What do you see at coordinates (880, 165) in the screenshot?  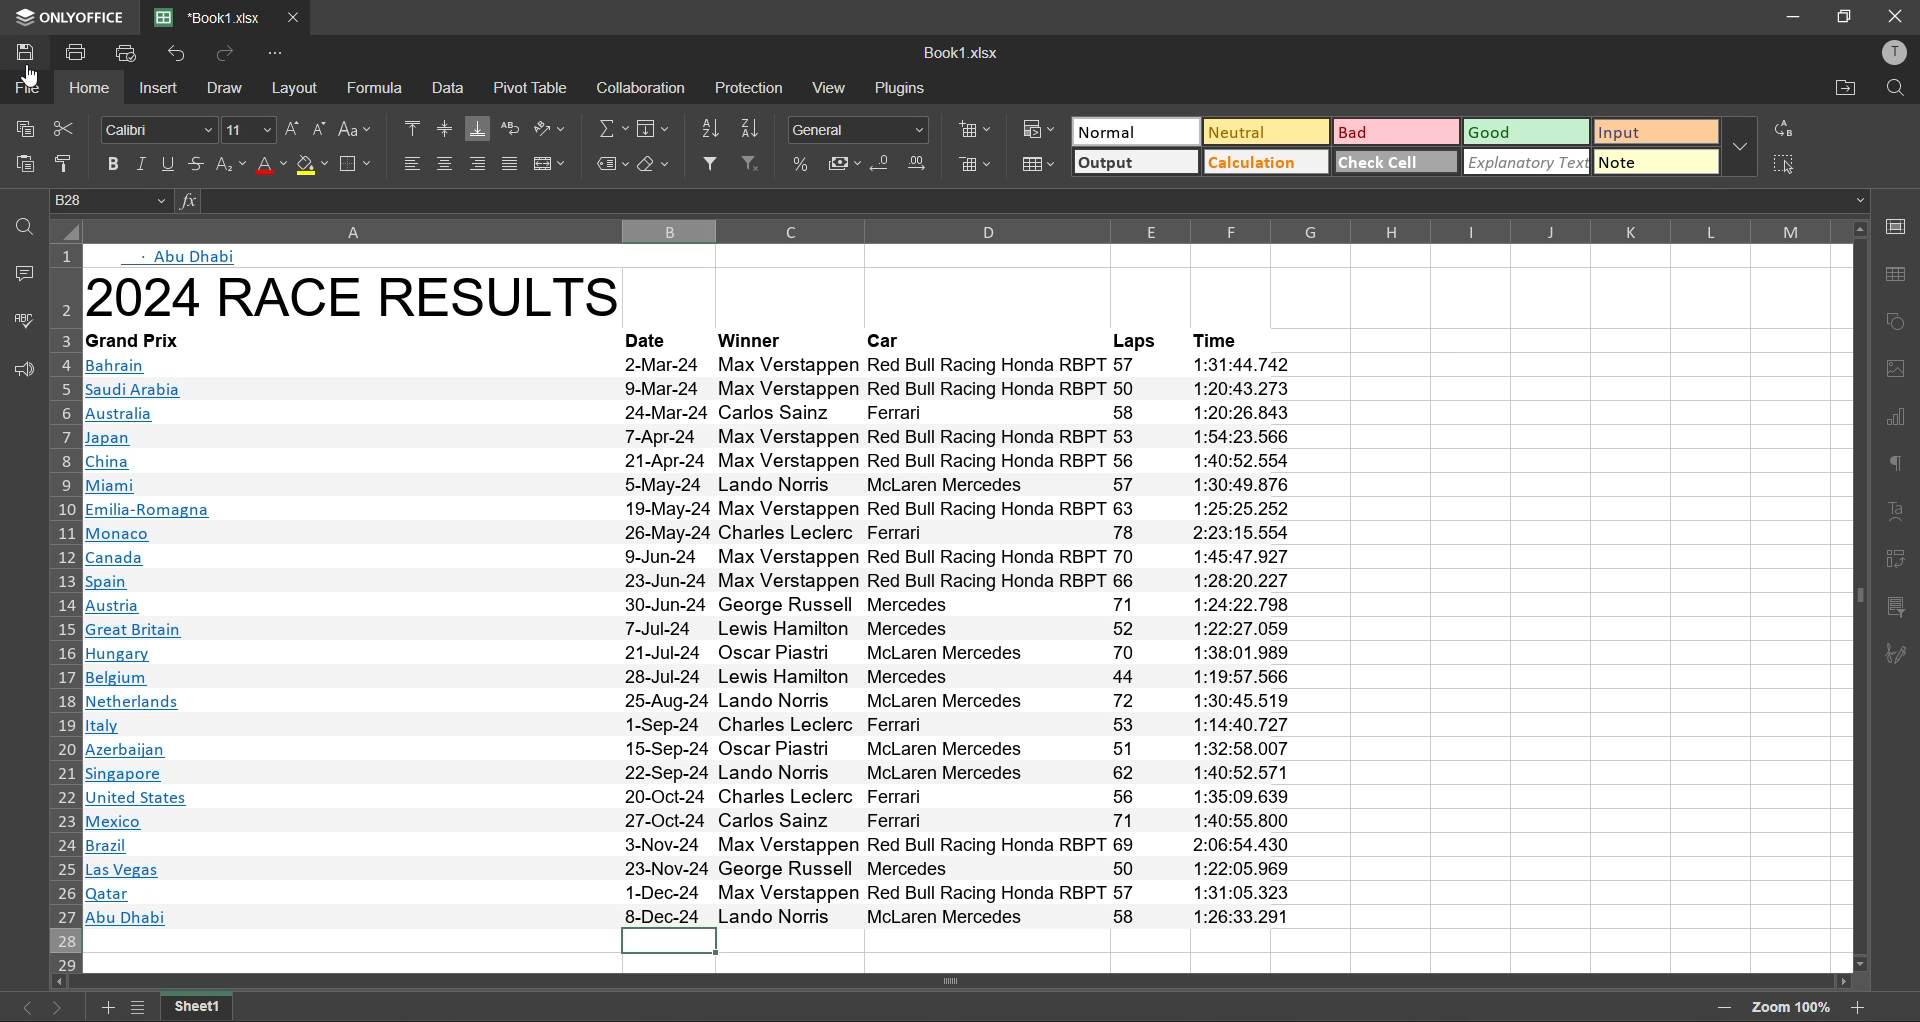 I see `decrease decimal` at bounding box center [880, 165].